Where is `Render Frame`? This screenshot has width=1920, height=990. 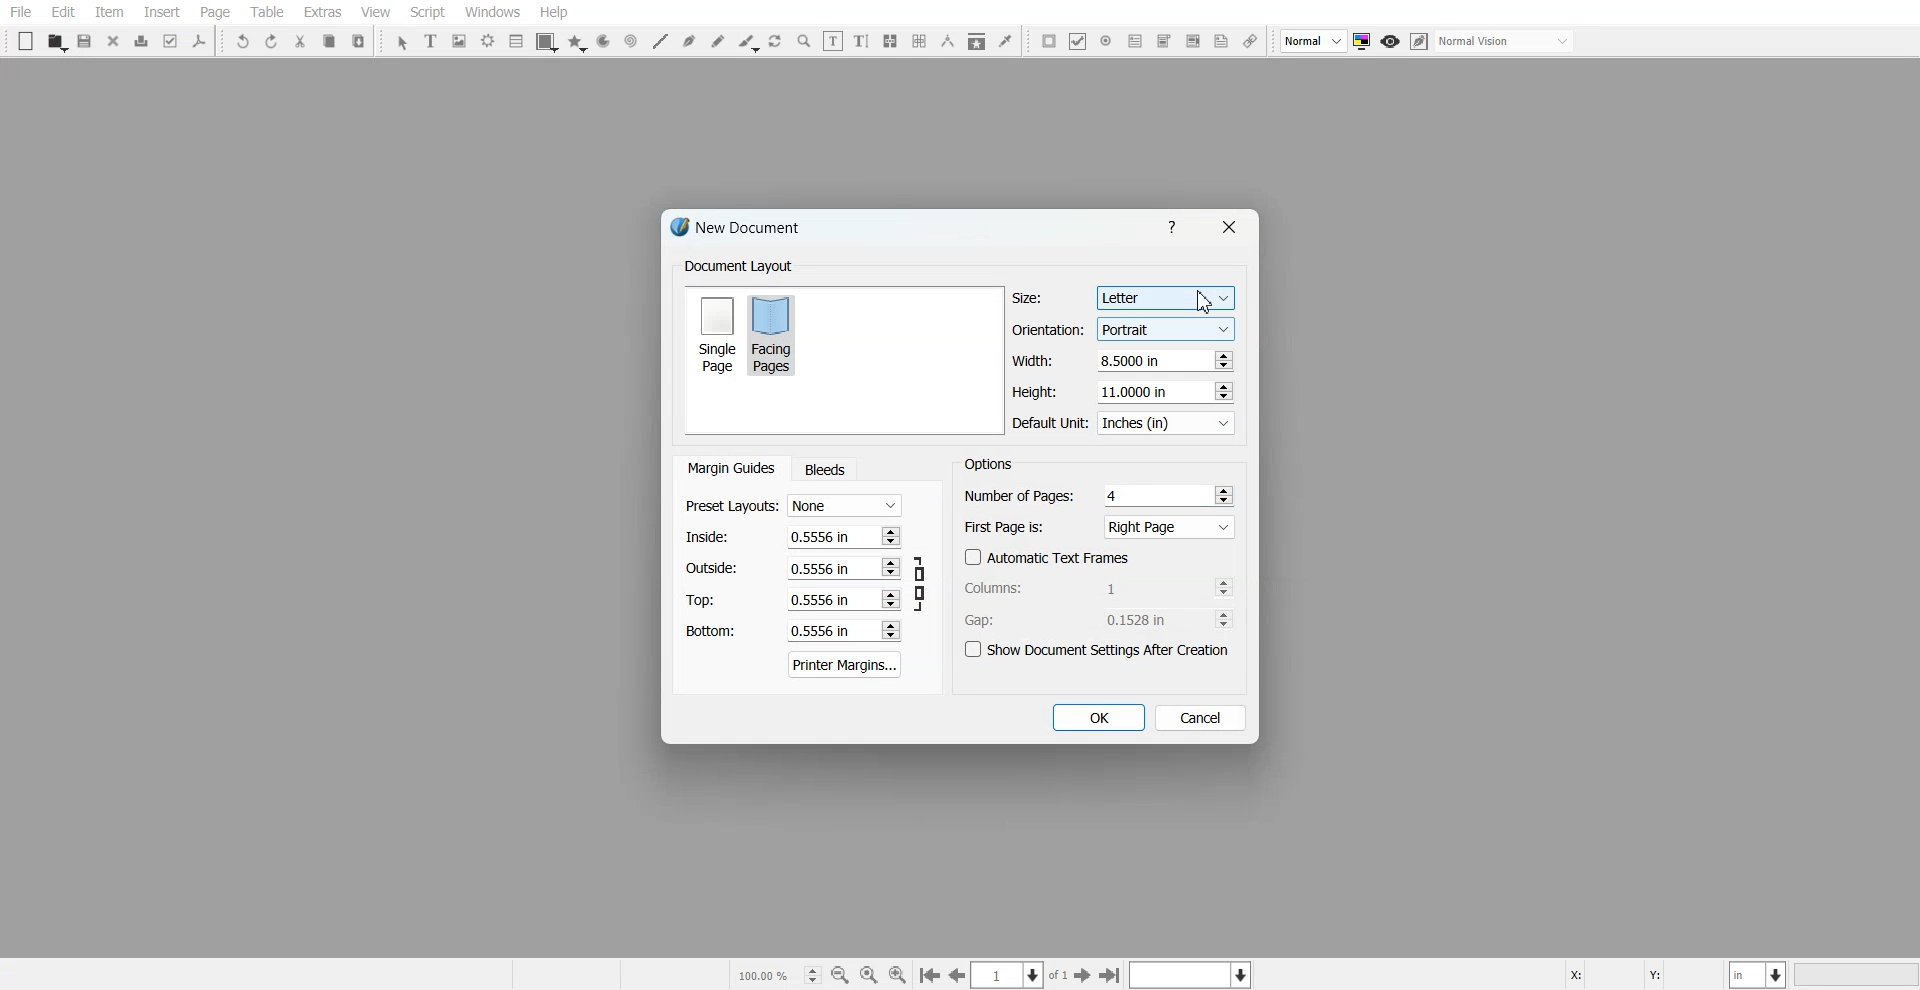 Render Frame is located at coordinates (488, 41).